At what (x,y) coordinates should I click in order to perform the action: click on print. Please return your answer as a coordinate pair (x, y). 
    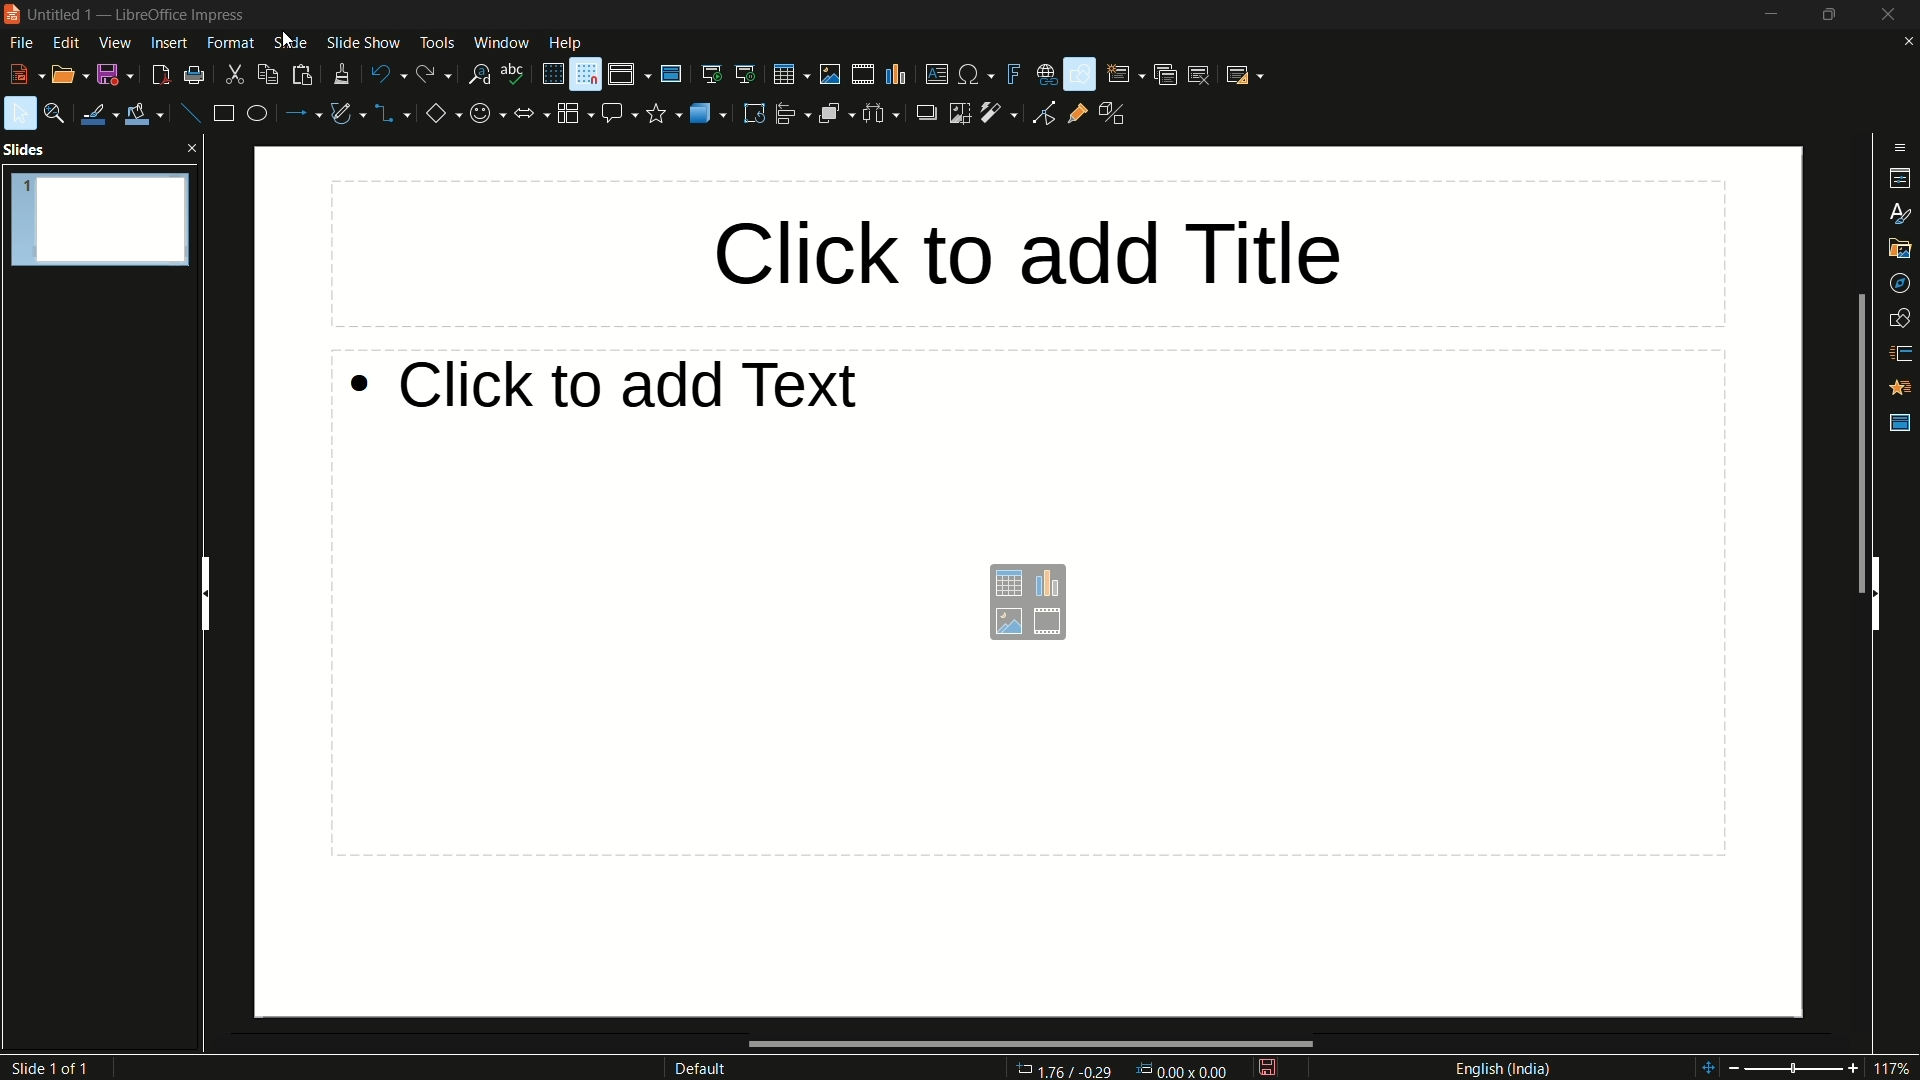
    Looking at the image, I should click on (195, 77).